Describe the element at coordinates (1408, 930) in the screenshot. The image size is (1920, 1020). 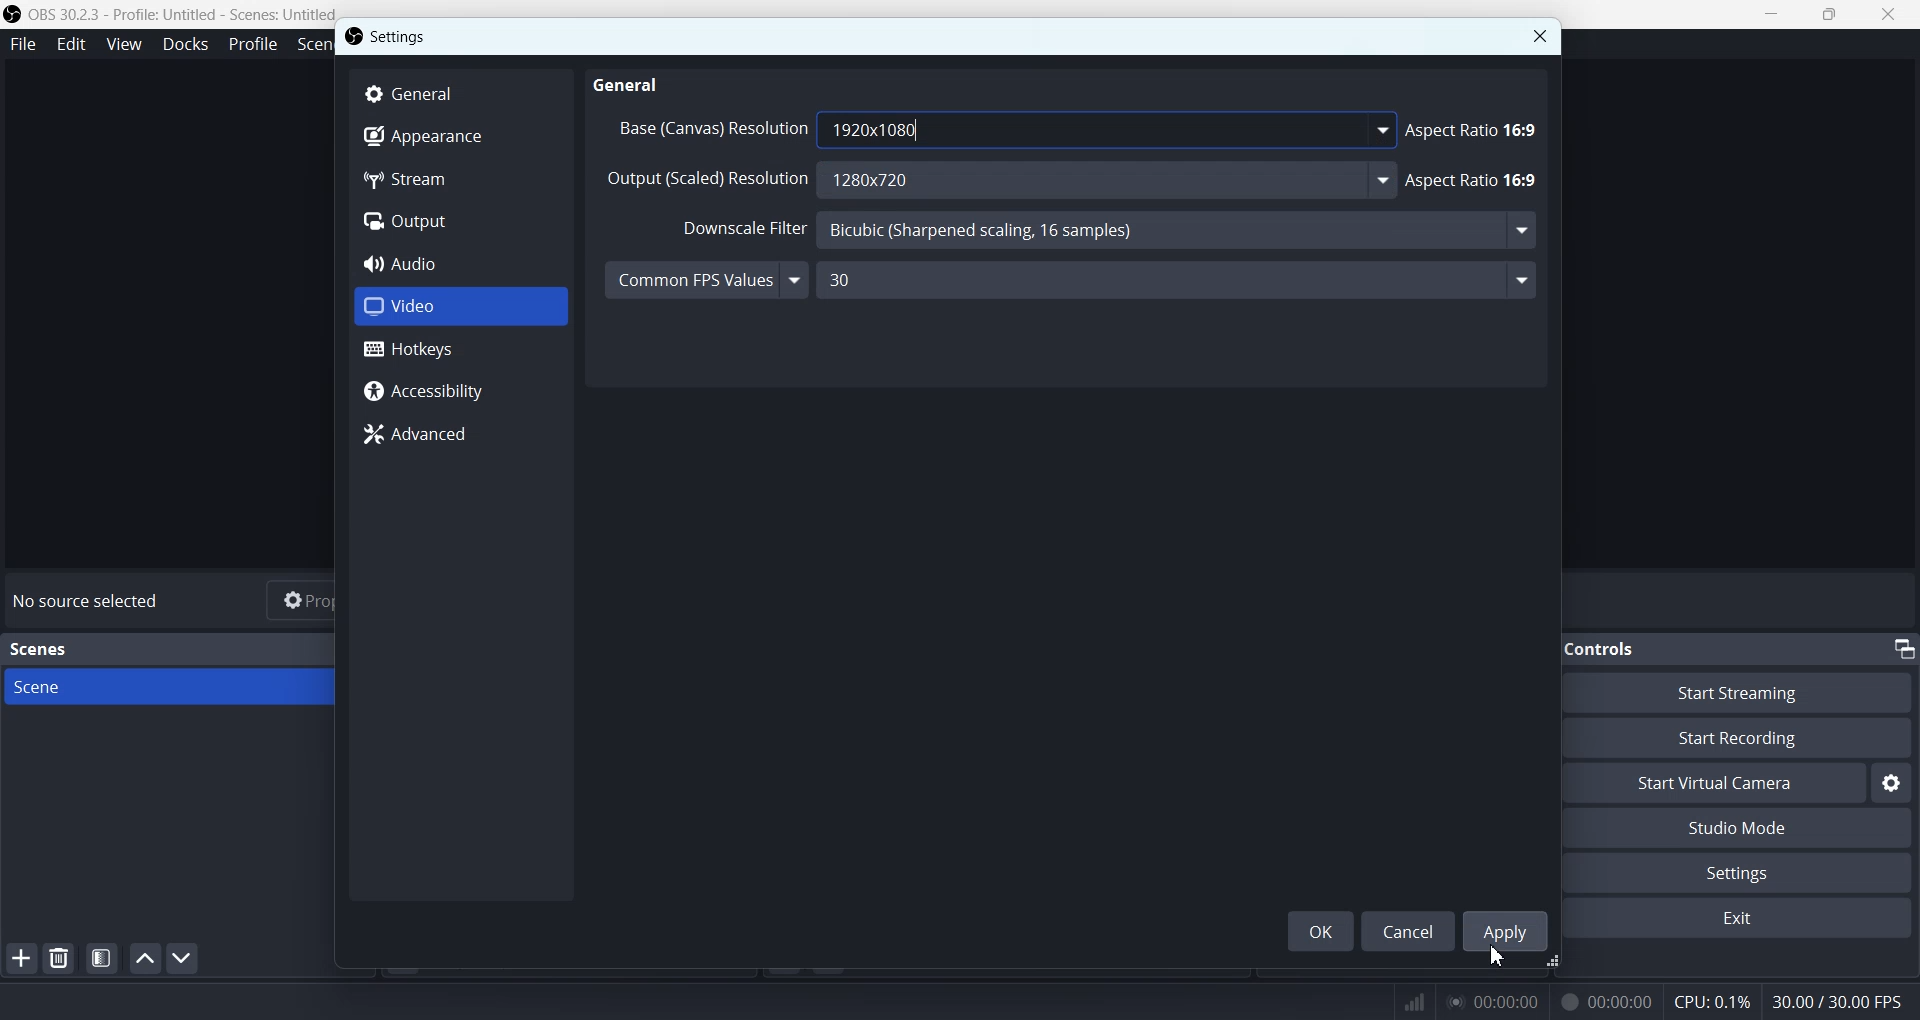
I see `Cancel` at that location.